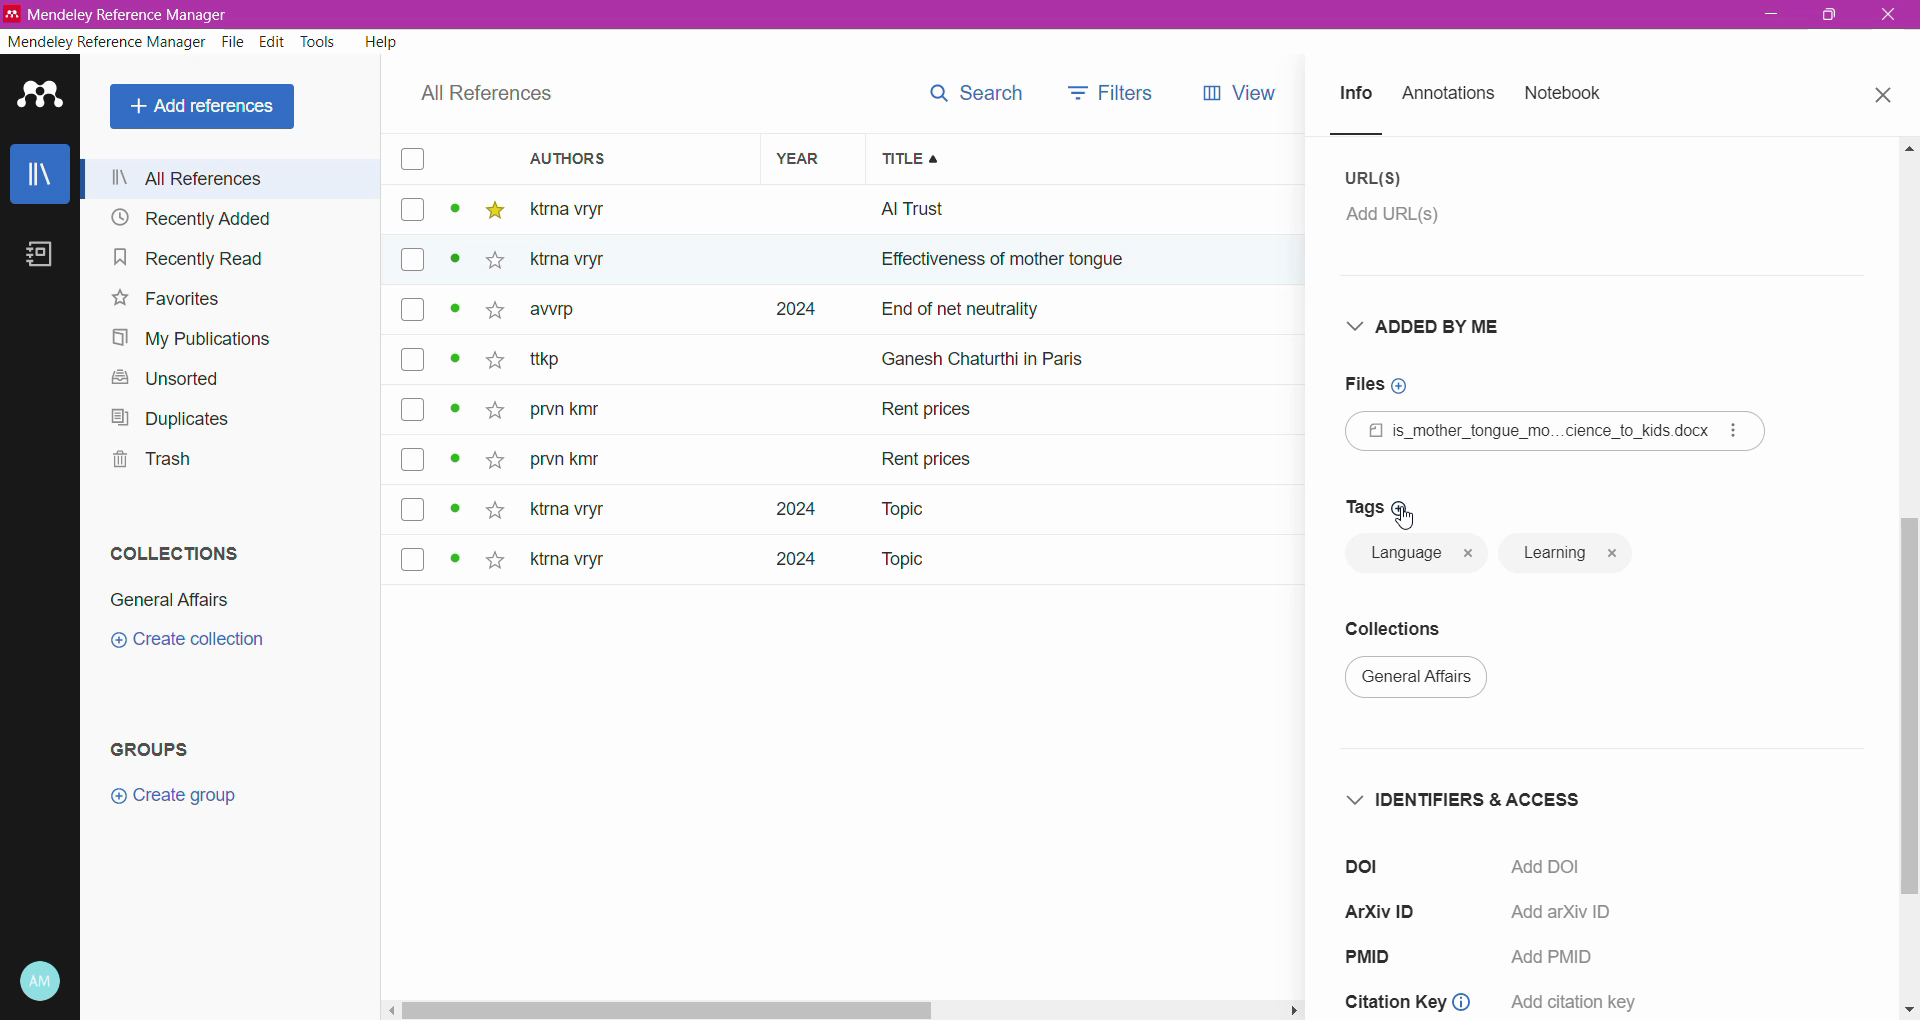 This screenshot has height=1020, width=1920. Describe the element at coordinates (565, 462) in the screenshot. I see `prvn kity` at that location.